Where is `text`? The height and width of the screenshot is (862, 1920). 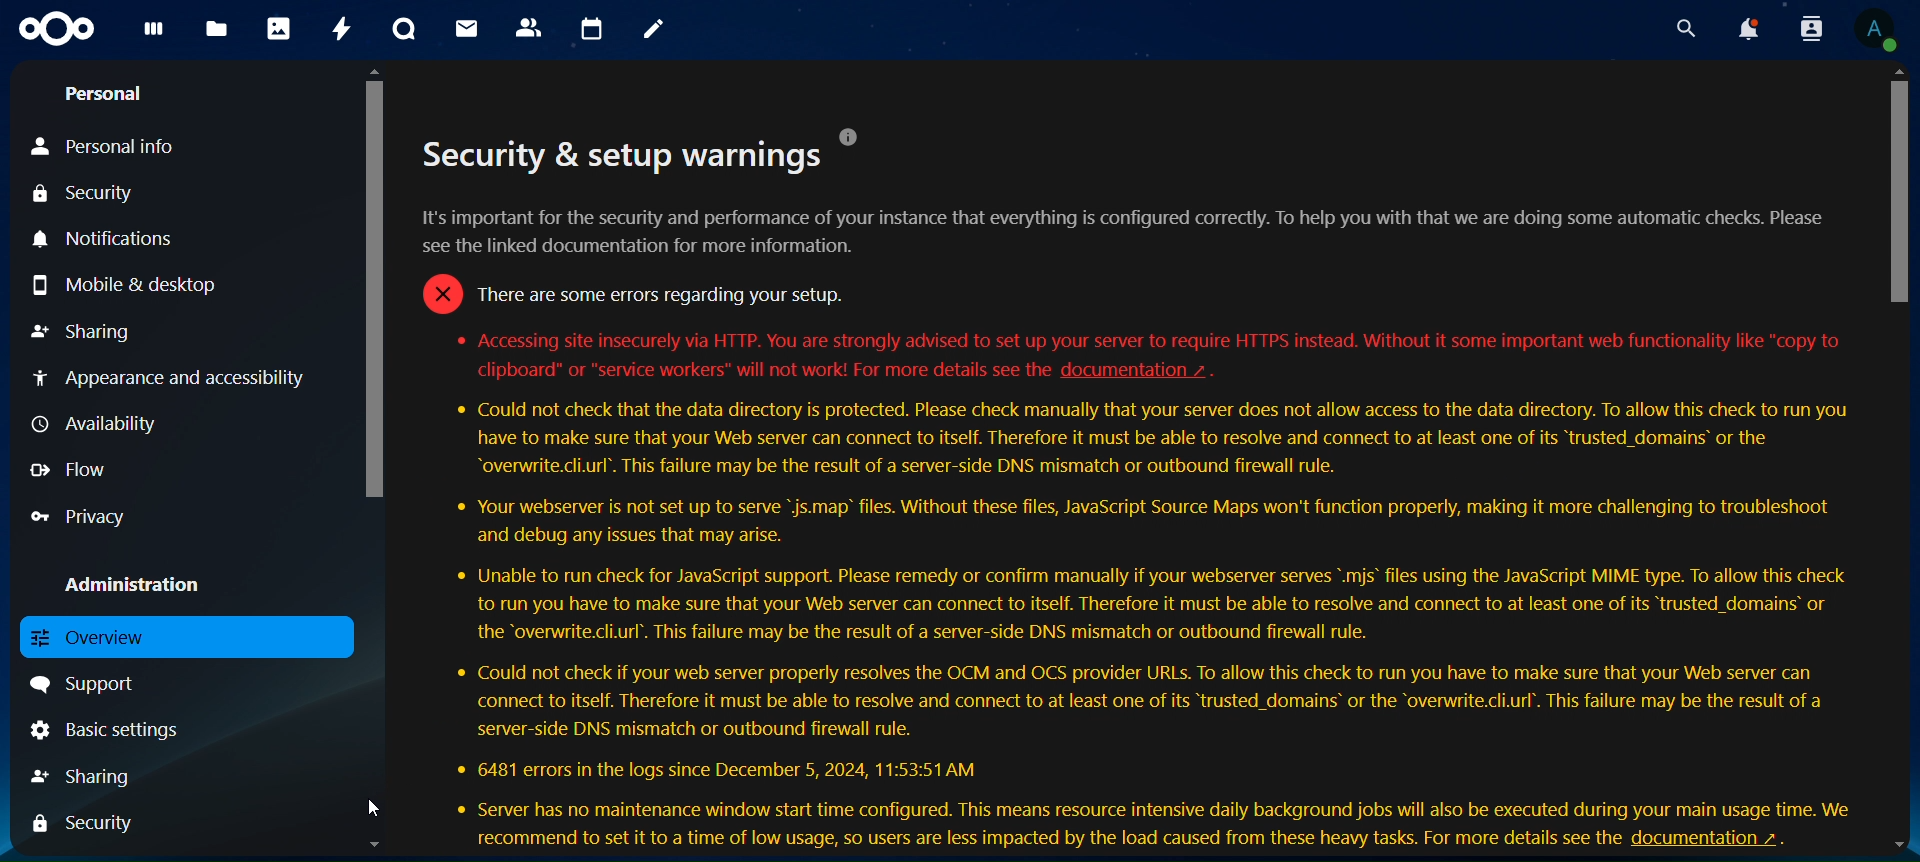
text is located at coordinates (759, 371).